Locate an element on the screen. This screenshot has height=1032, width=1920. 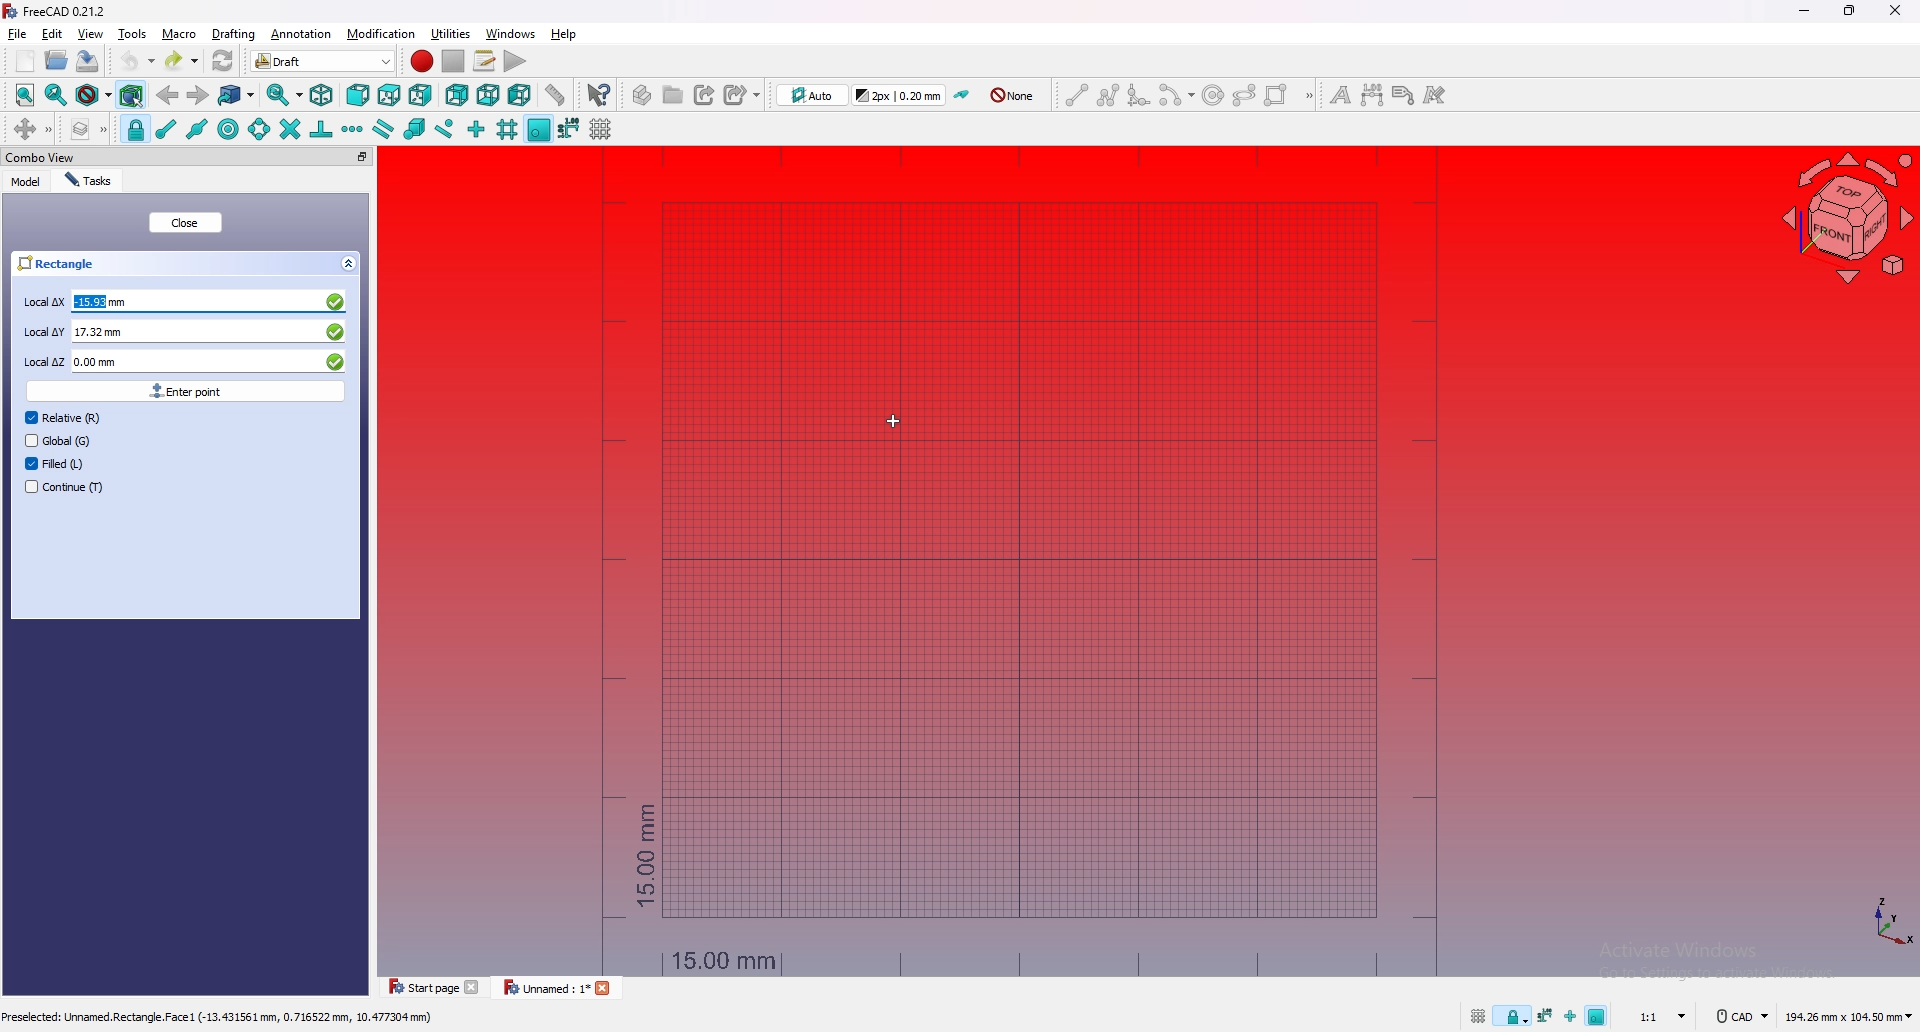
model is located at coordinates (28, 182).